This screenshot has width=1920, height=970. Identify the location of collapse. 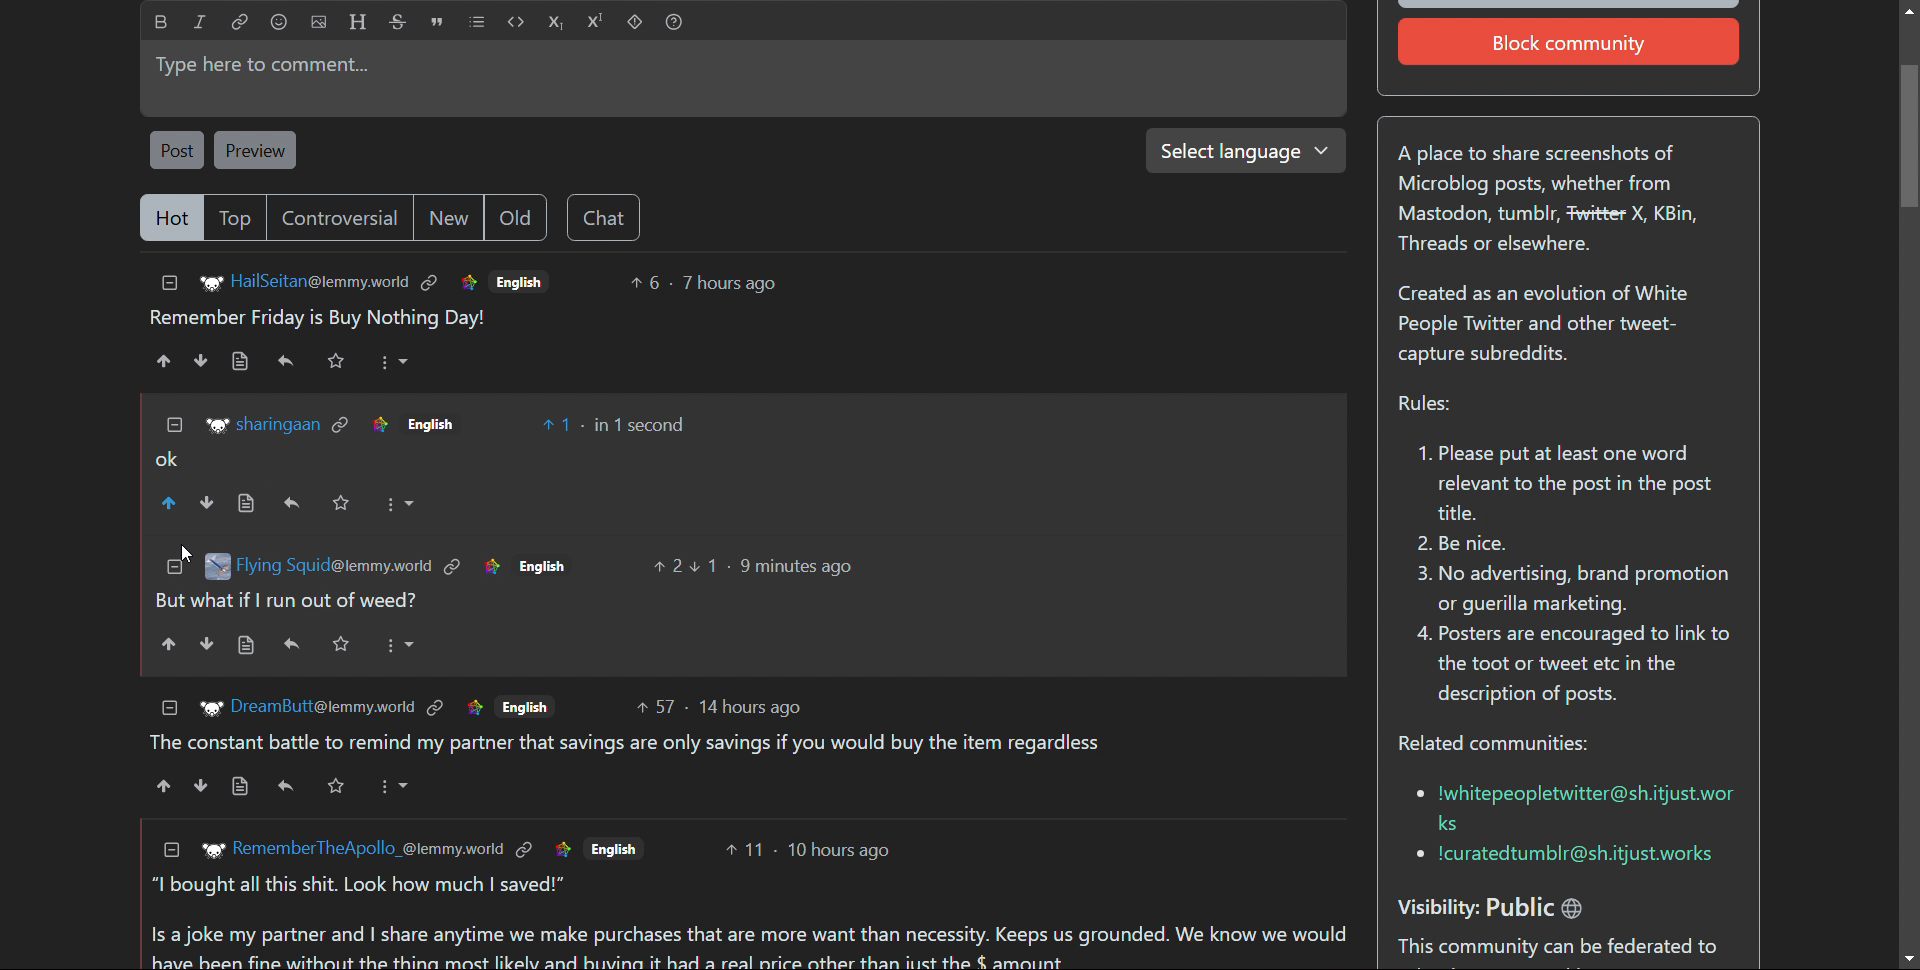
(174, 852).